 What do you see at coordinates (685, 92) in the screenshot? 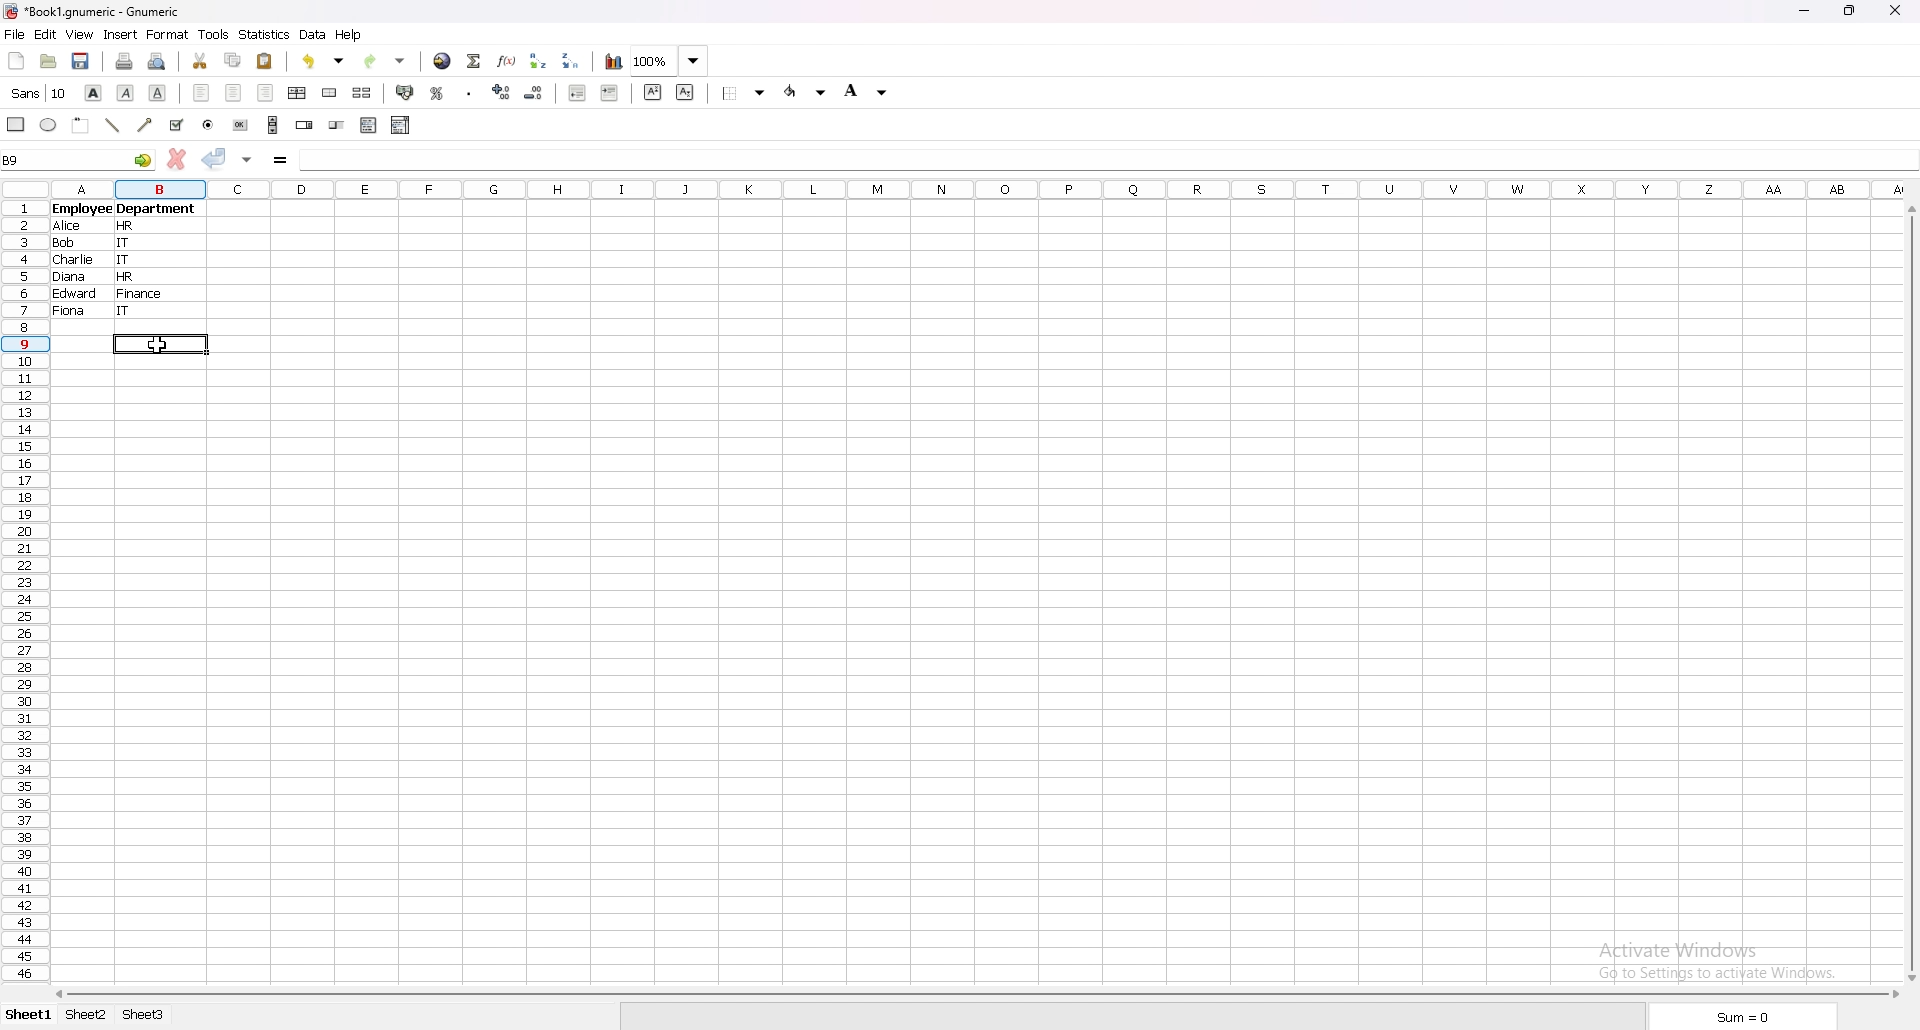
I see `subscript` at bounding box center [685, 92].